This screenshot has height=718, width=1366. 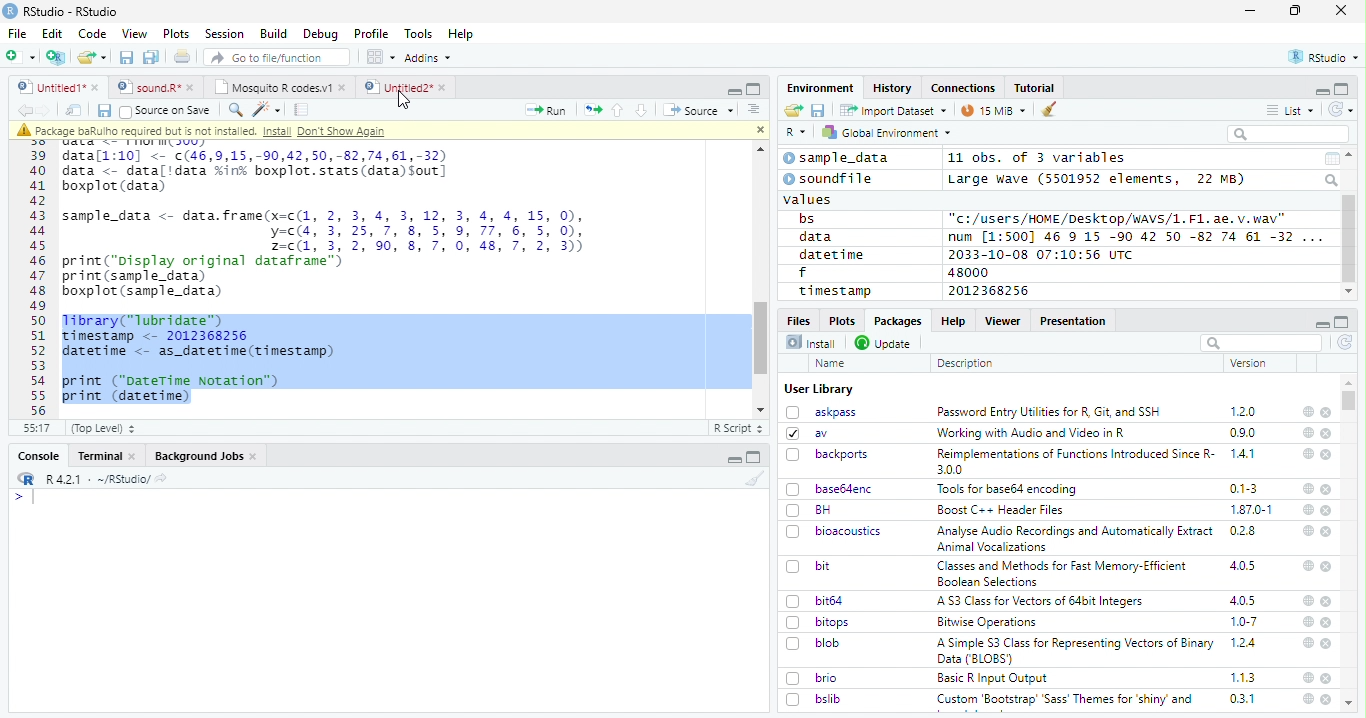 I want to click on Profile, so click(x=371, y=34).